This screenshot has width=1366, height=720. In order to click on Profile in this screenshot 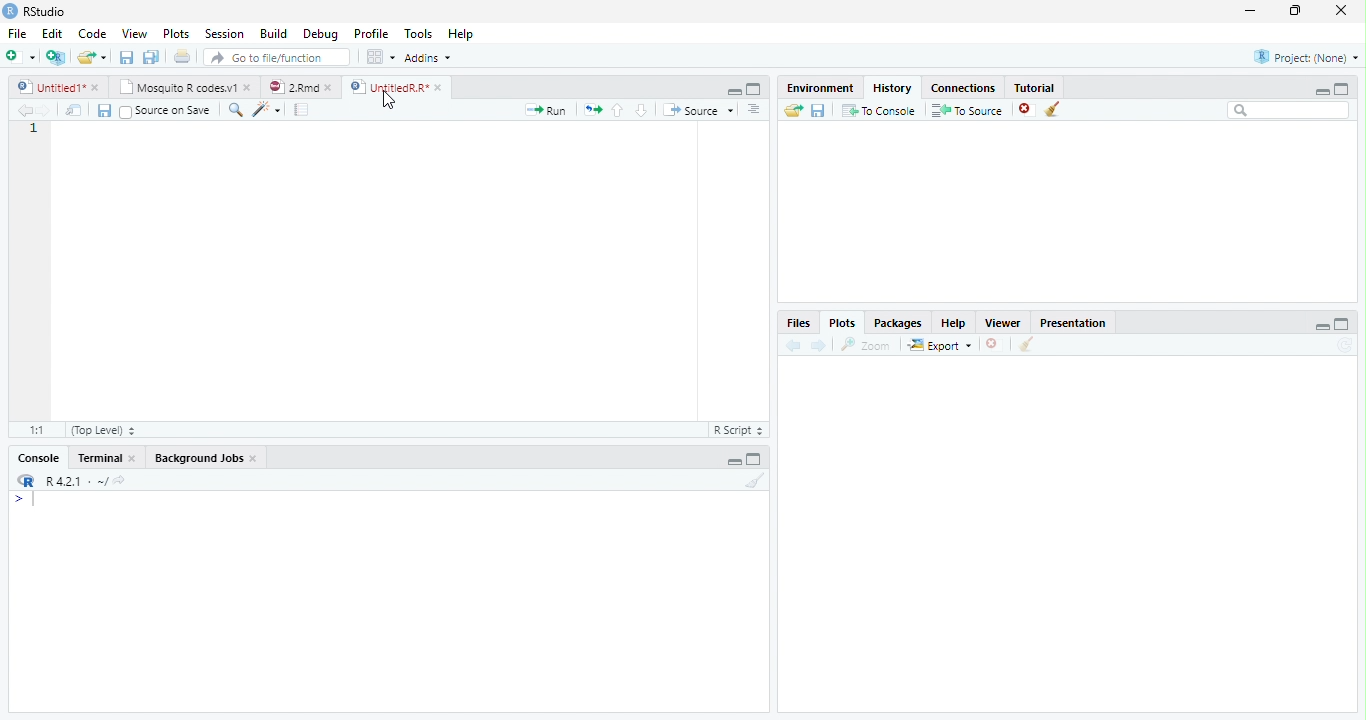, I will do `click(372, 35)`.